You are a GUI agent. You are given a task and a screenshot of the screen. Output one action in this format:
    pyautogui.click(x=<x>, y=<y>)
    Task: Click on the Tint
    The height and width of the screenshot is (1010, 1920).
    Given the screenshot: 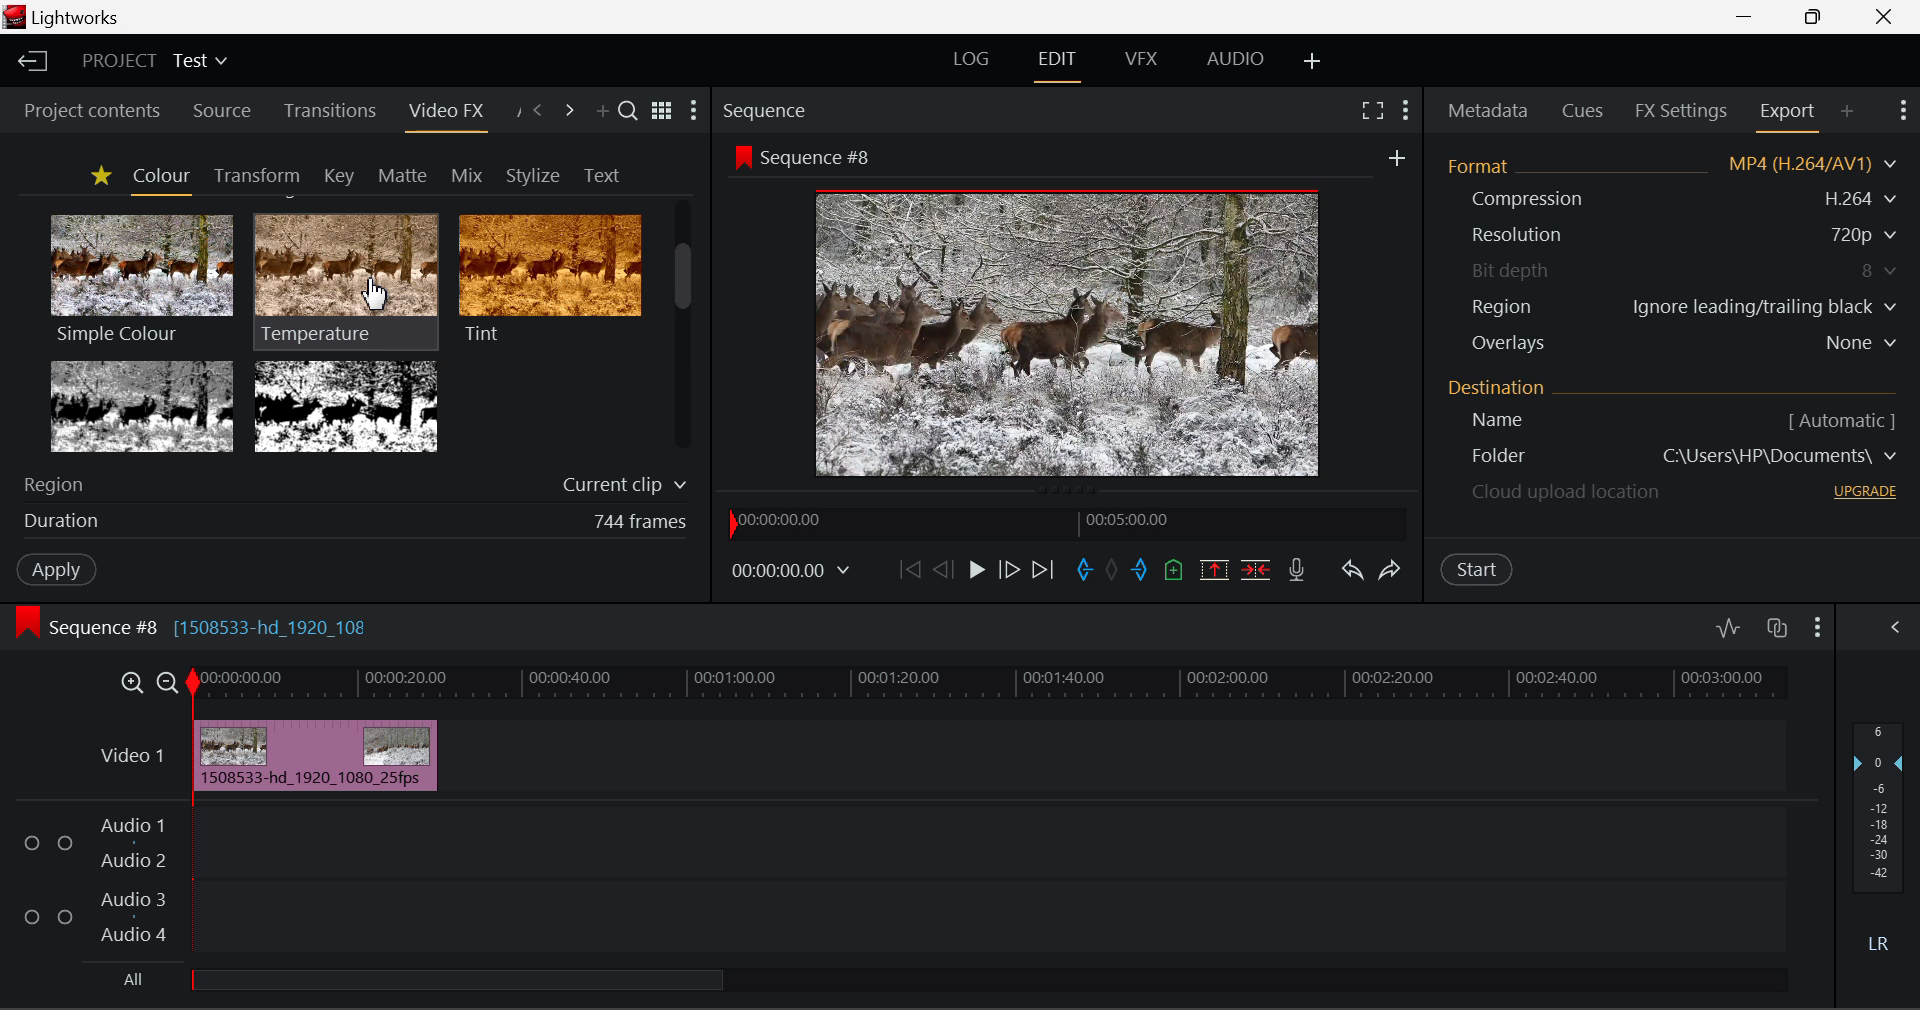 What is the action you would take?
    pyautogui.click(x=548, y=278)
    